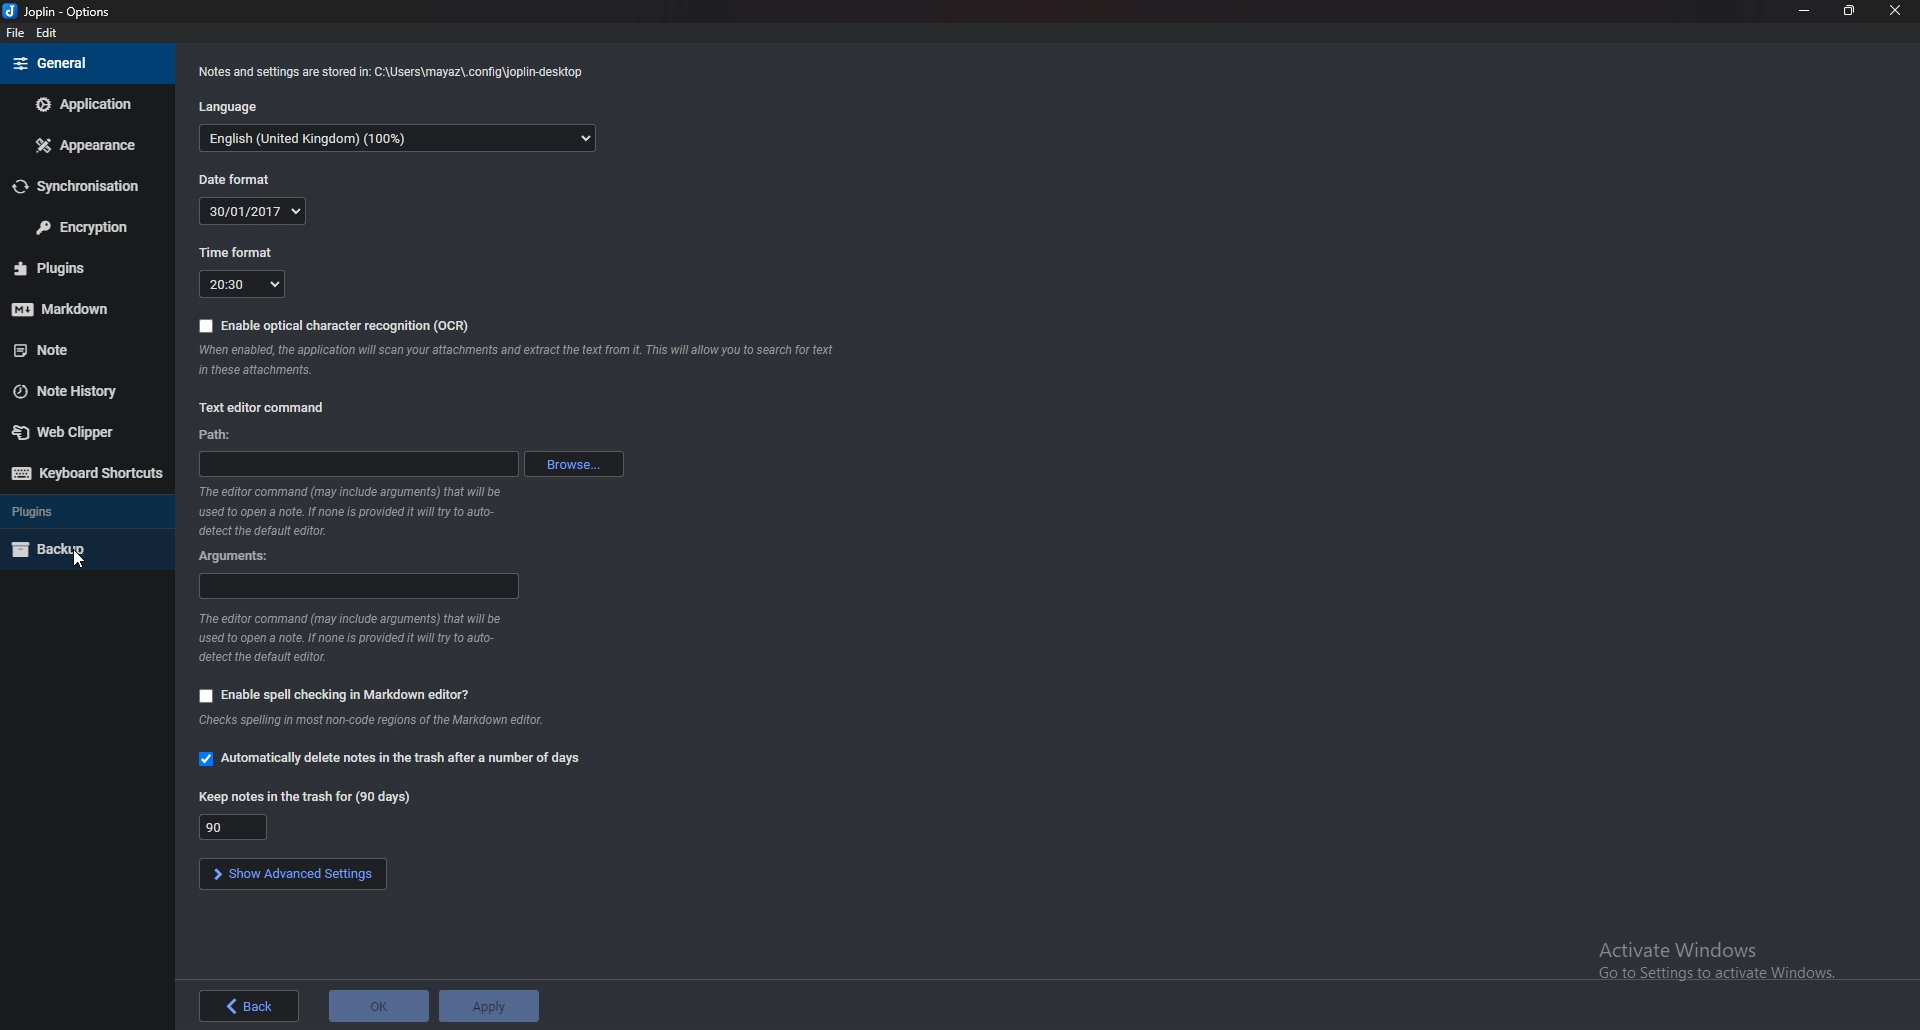 This screenshot has width=1920, height=1030. Describe the element at coordinates (1807, 10) in the screenshot. I see `Minimize` at that location.